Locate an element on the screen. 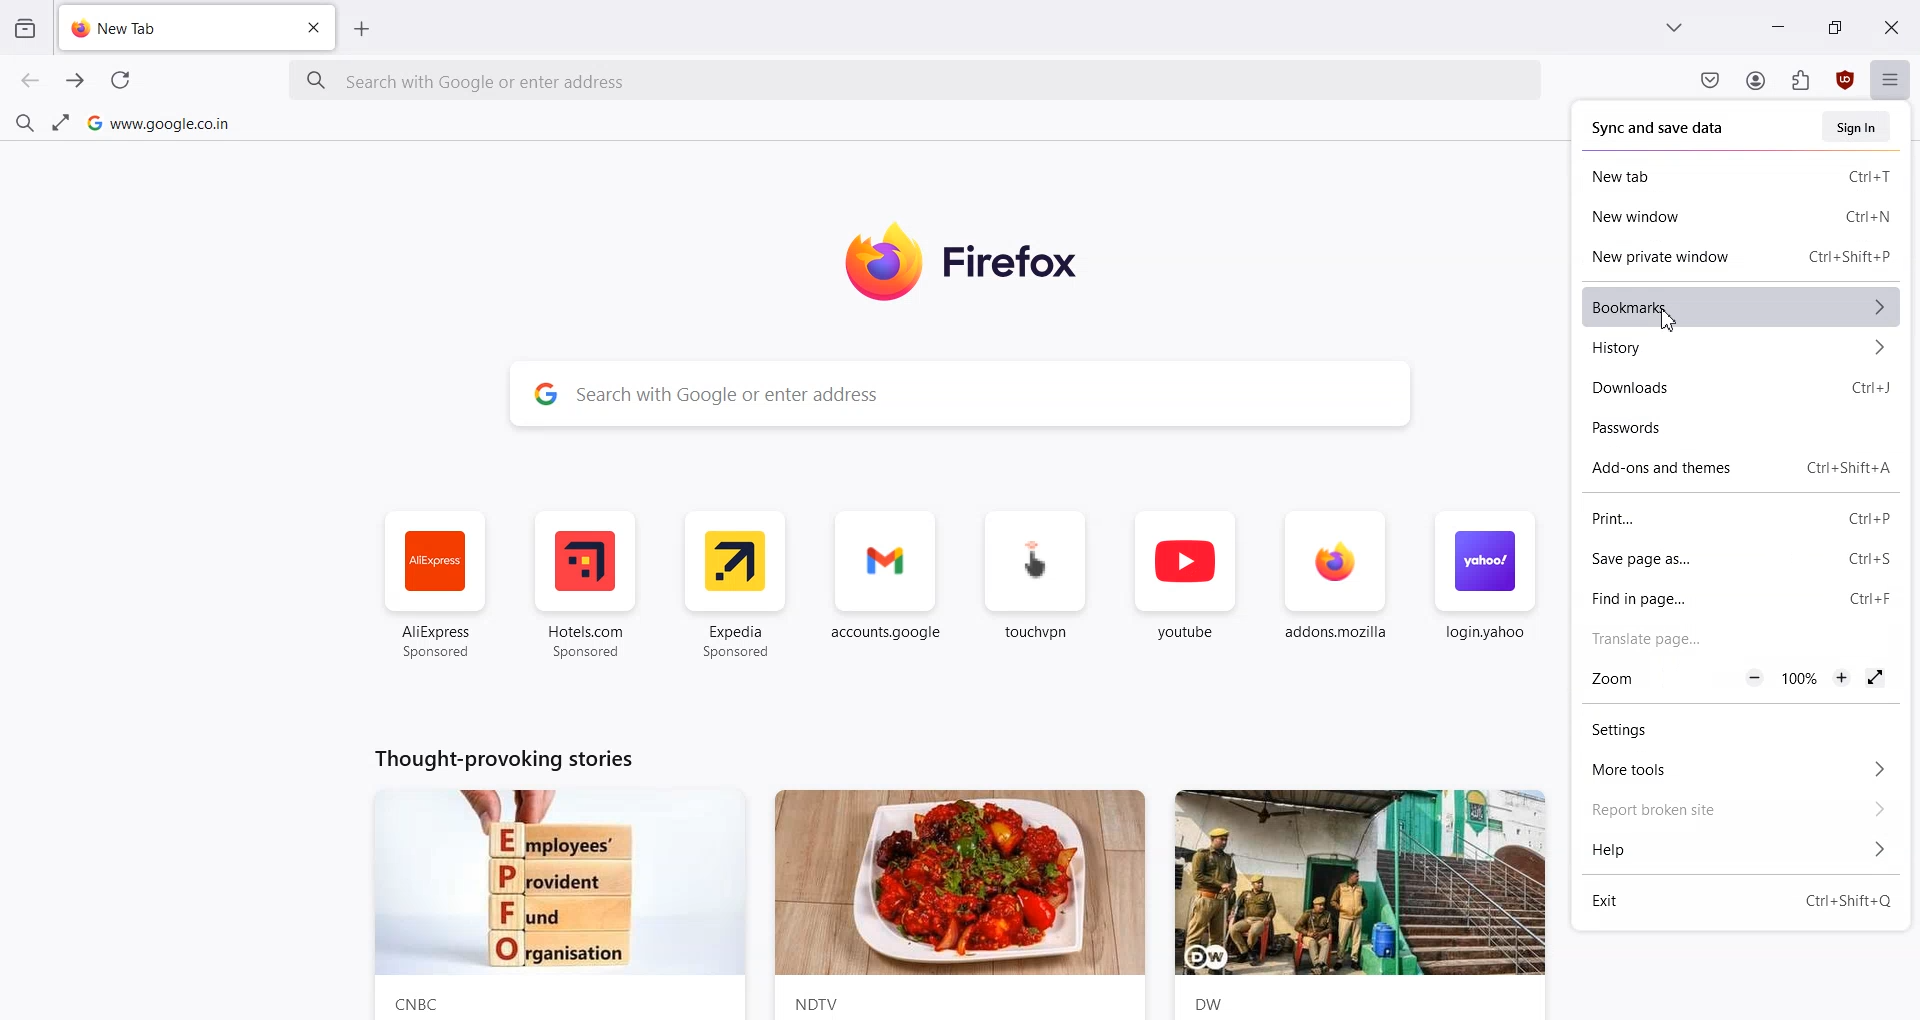 This screenshot has width=1920, height=1020. sync and save data is located at coordinates (1661, 130).